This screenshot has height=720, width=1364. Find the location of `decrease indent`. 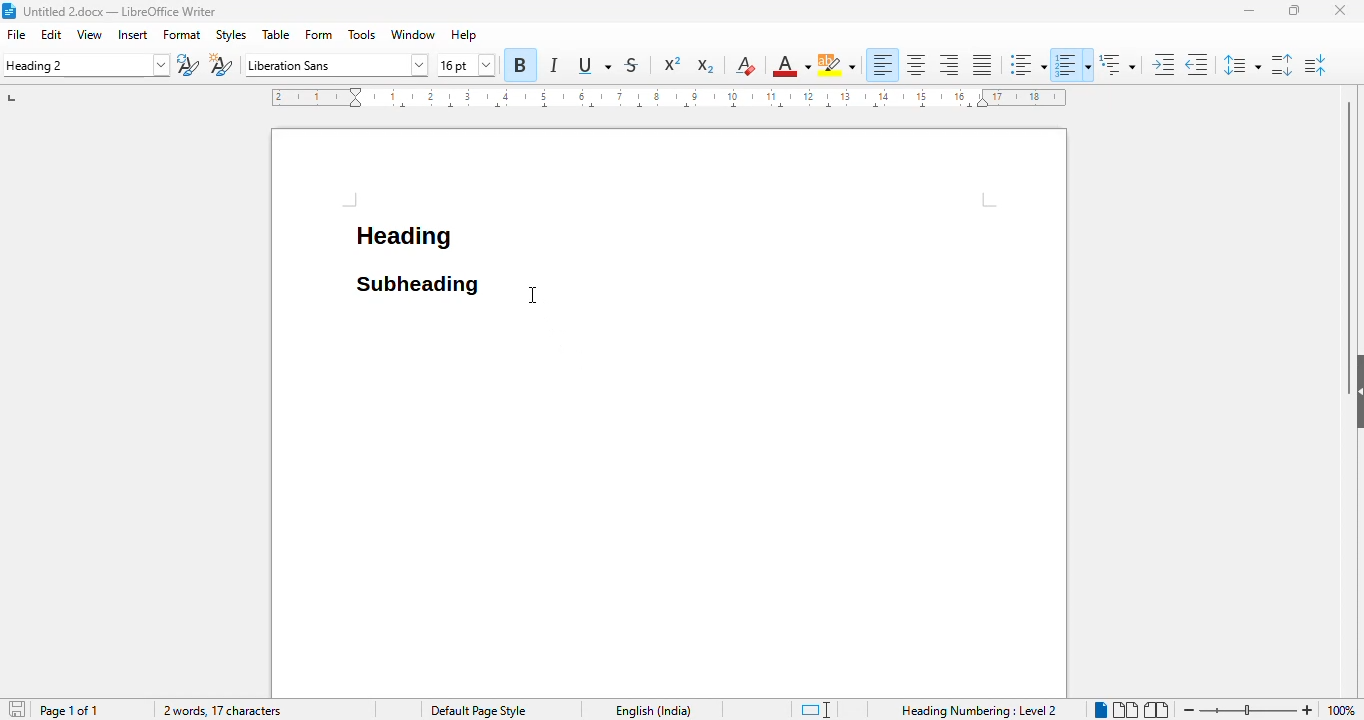

decrease indent is located at coordinates (1197, 64).